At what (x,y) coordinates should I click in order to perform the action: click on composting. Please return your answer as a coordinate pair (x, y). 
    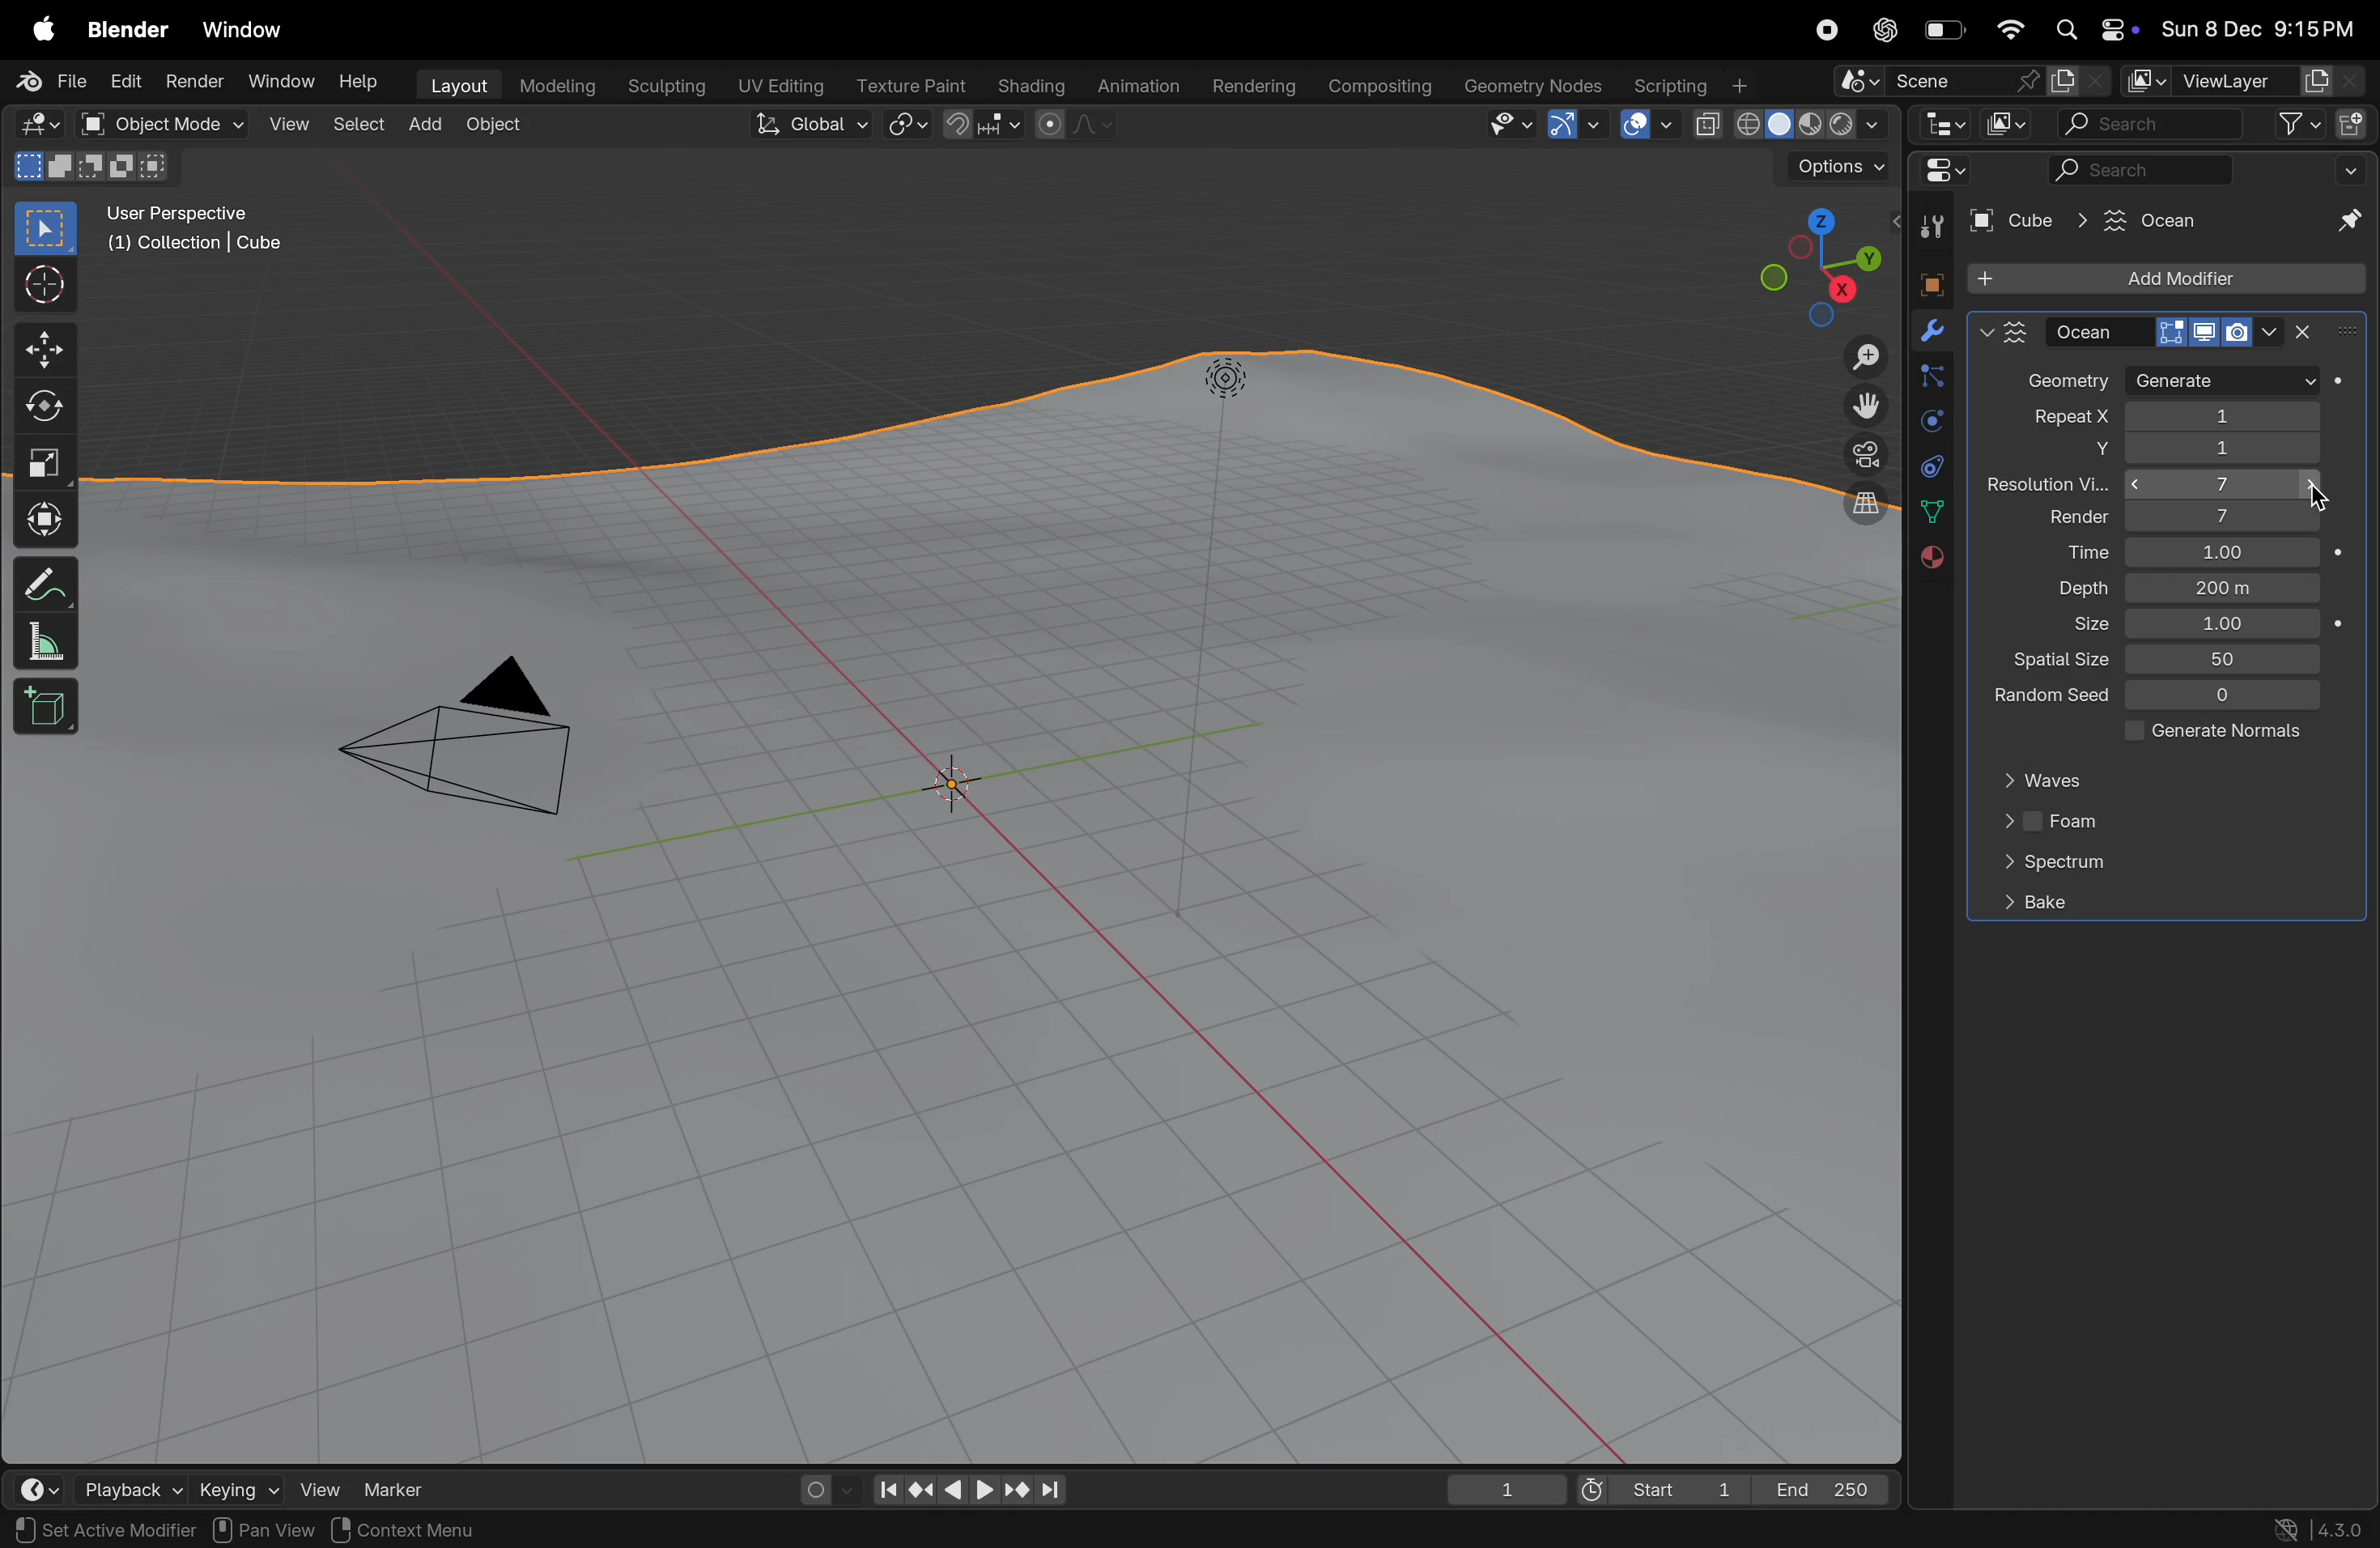
    Looking at the image, I should click on (1382, 87).